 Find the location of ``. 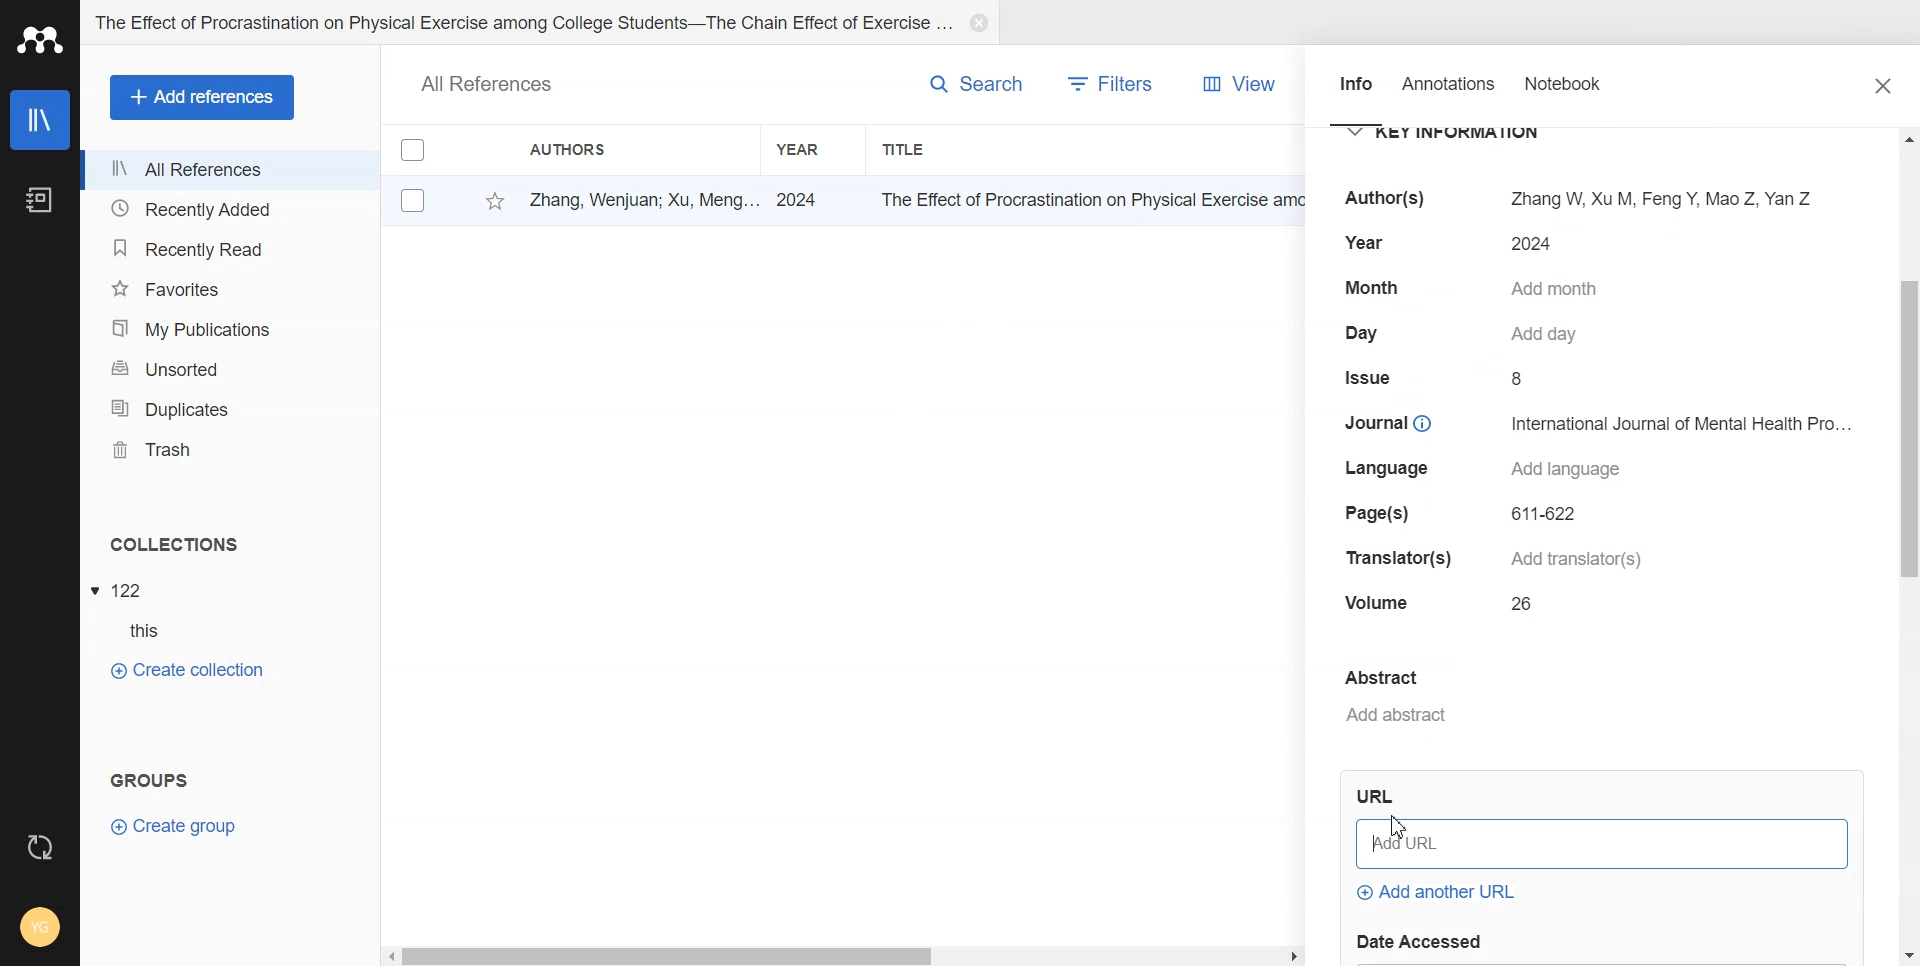

 is located at coordinates (1391, 790).